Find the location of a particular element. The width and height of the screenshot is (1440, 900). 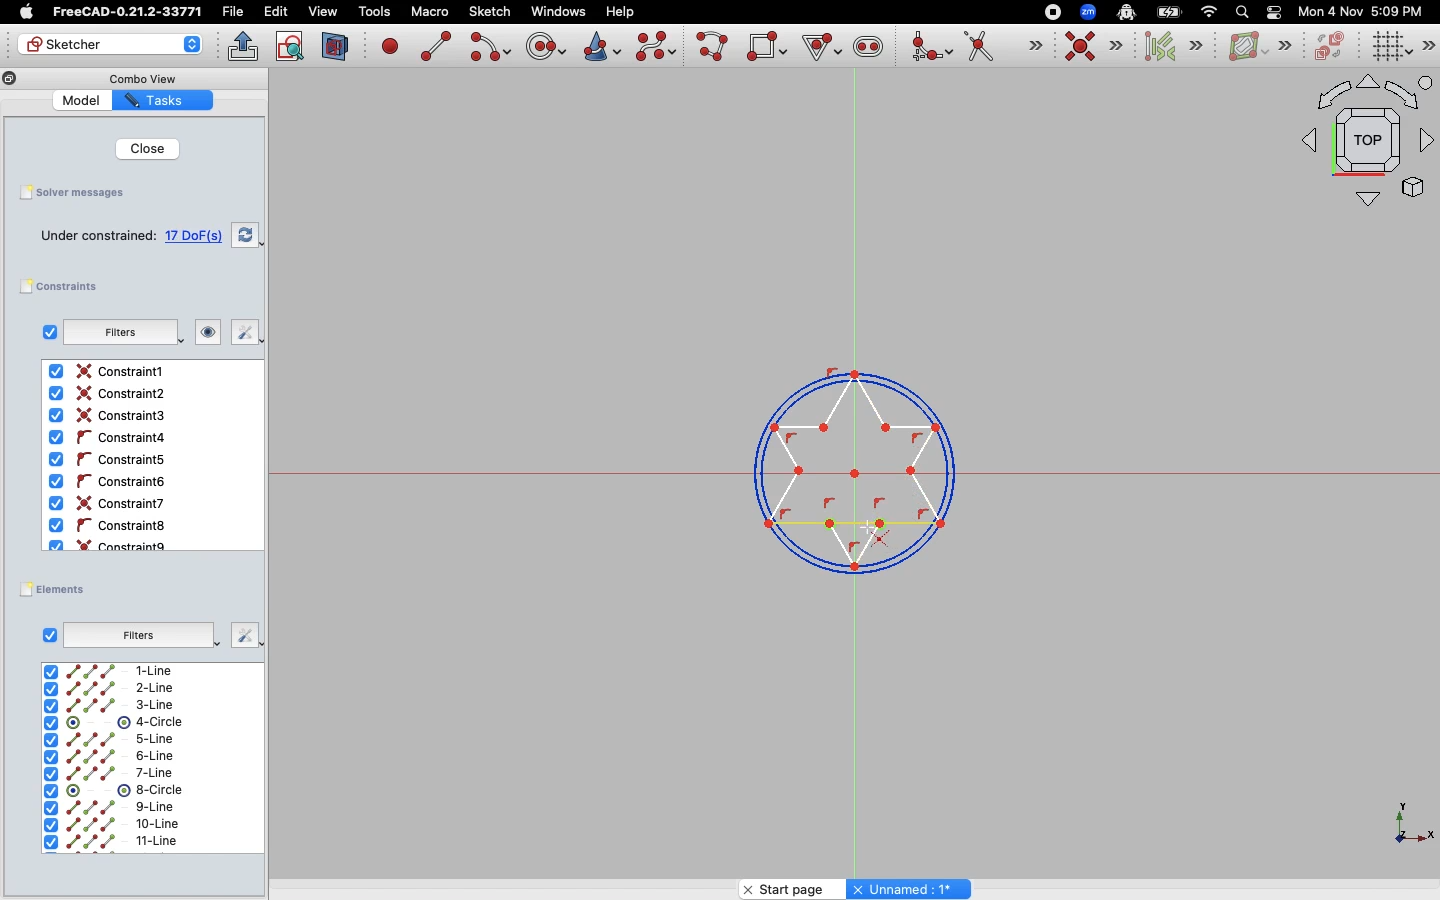

Mon 4 Nov 5:09 PM is located at coordinates (1363, 12).